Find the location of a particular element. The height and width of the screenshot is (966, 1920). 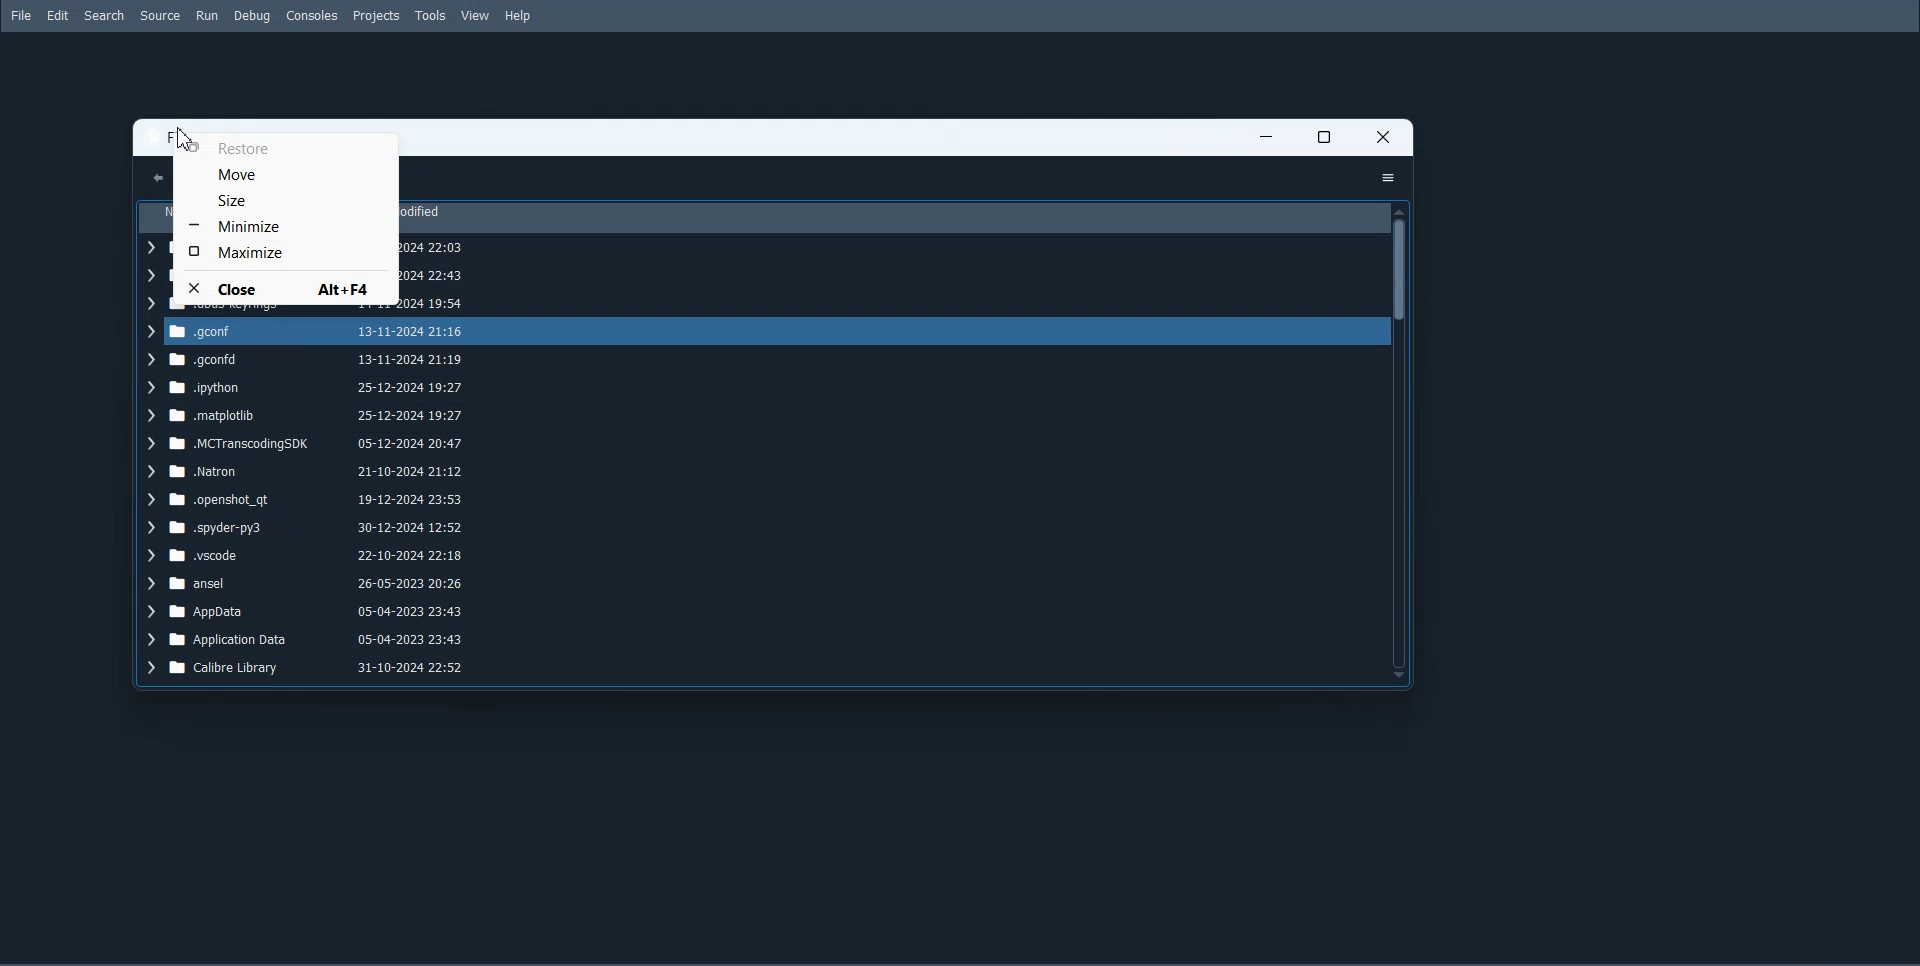

-spyder-py3 30-12-2024 12:52 is located at coordinates (308, 531).